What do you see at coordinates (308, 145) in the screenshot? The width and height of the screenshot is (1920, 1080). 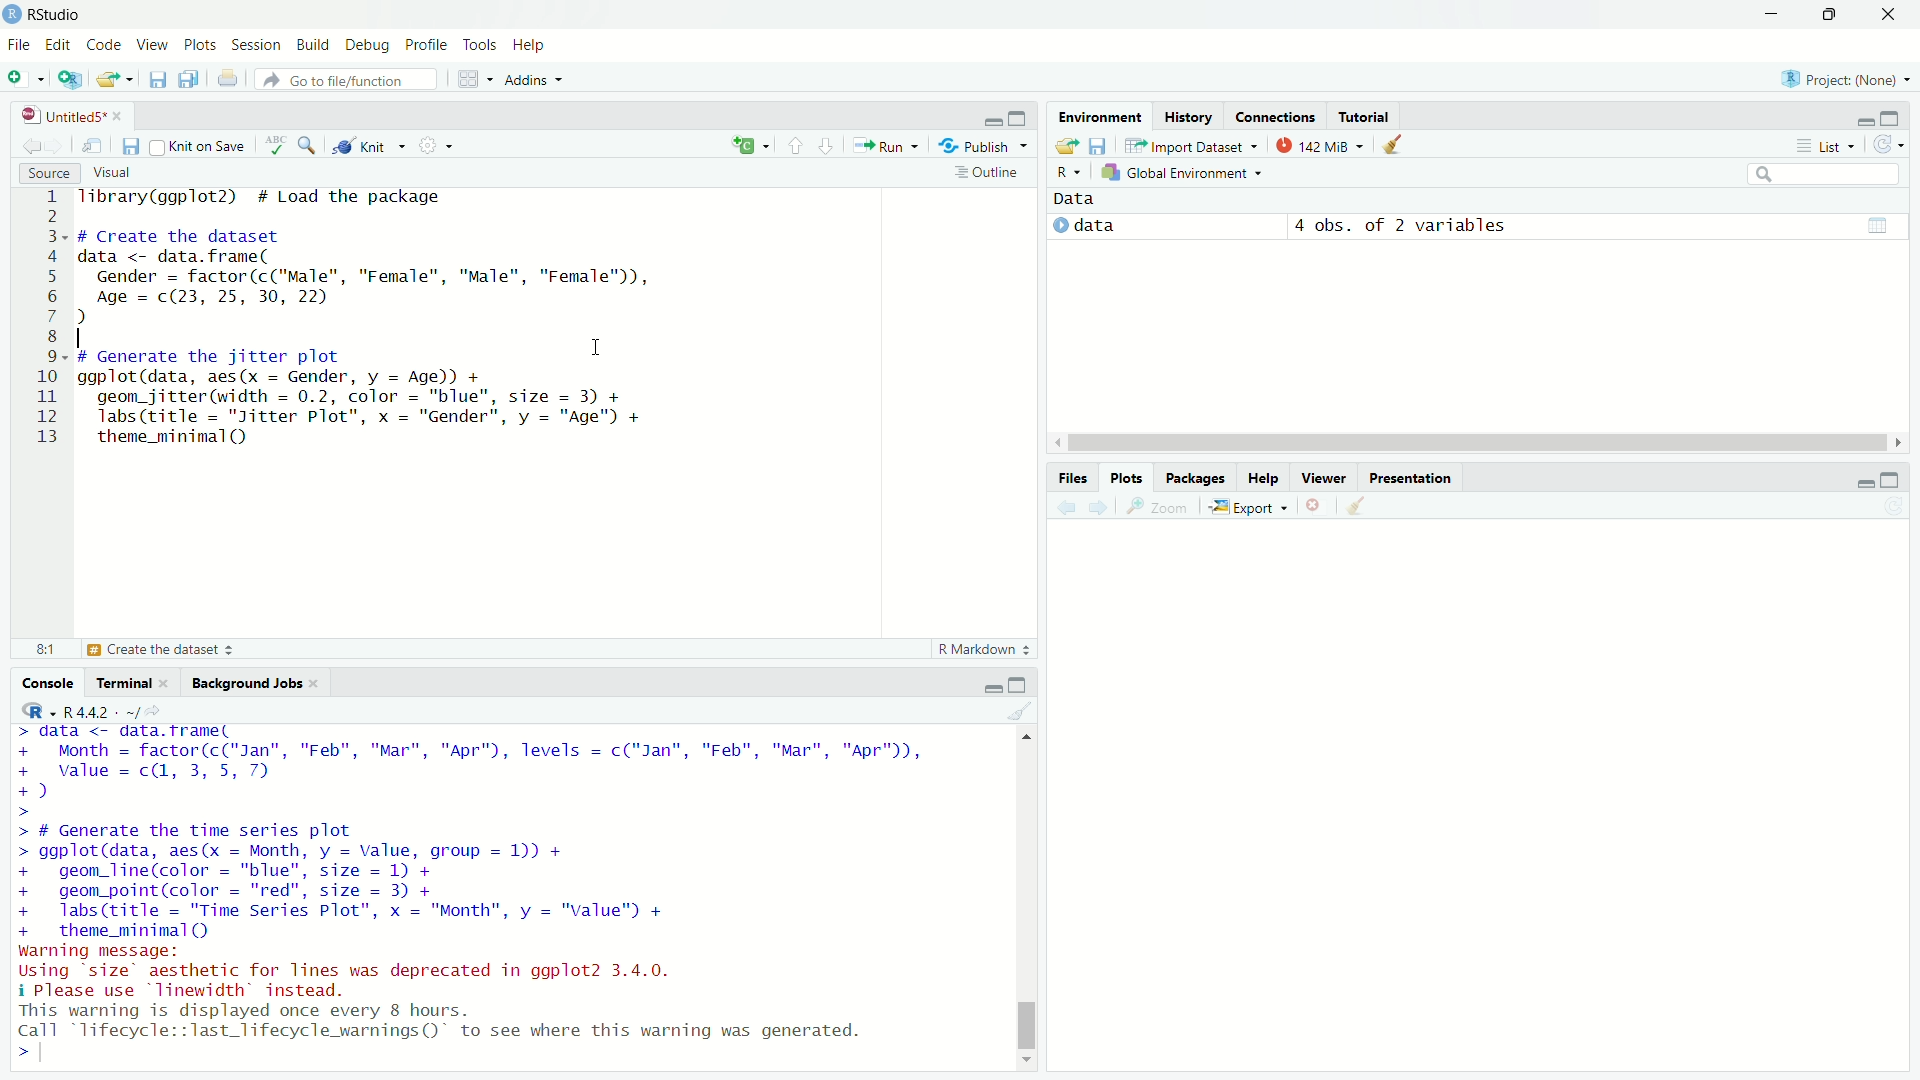 I see `find/replace` at bounding box center [308, 145].